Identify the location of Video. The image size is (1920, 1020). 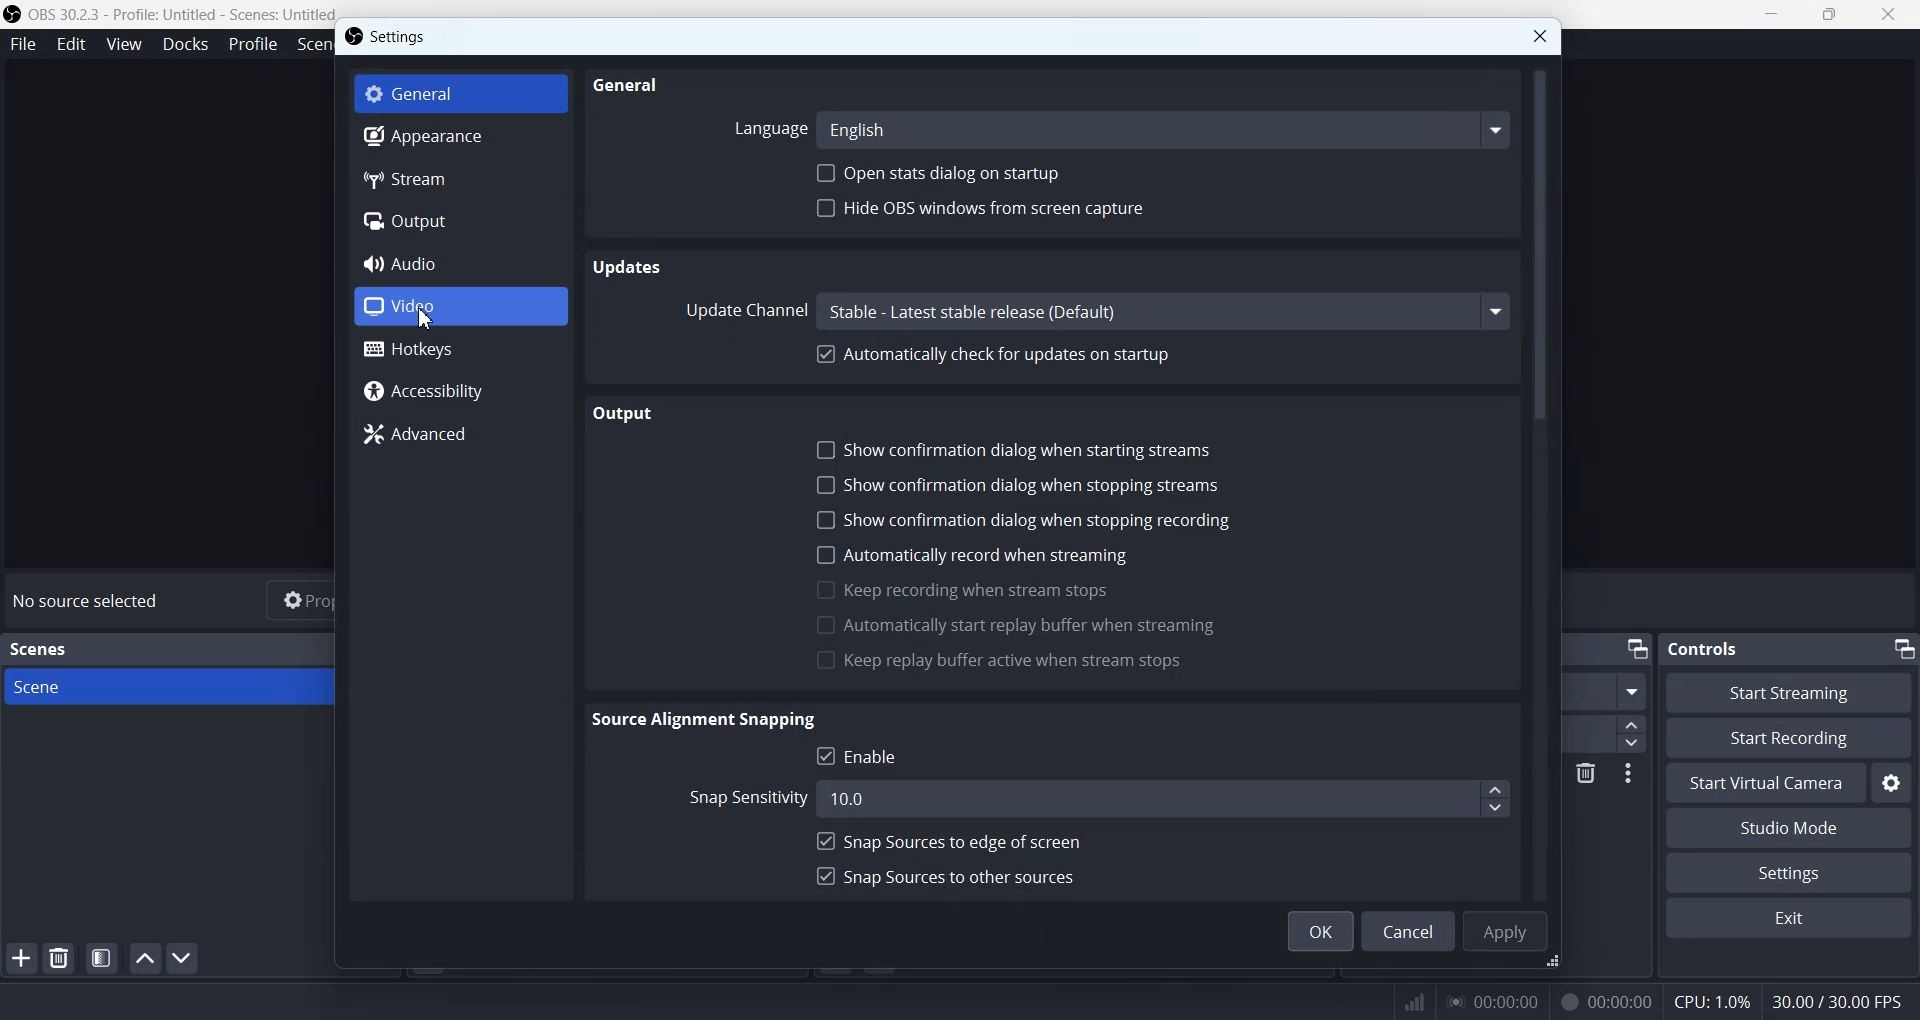
(459, 308).